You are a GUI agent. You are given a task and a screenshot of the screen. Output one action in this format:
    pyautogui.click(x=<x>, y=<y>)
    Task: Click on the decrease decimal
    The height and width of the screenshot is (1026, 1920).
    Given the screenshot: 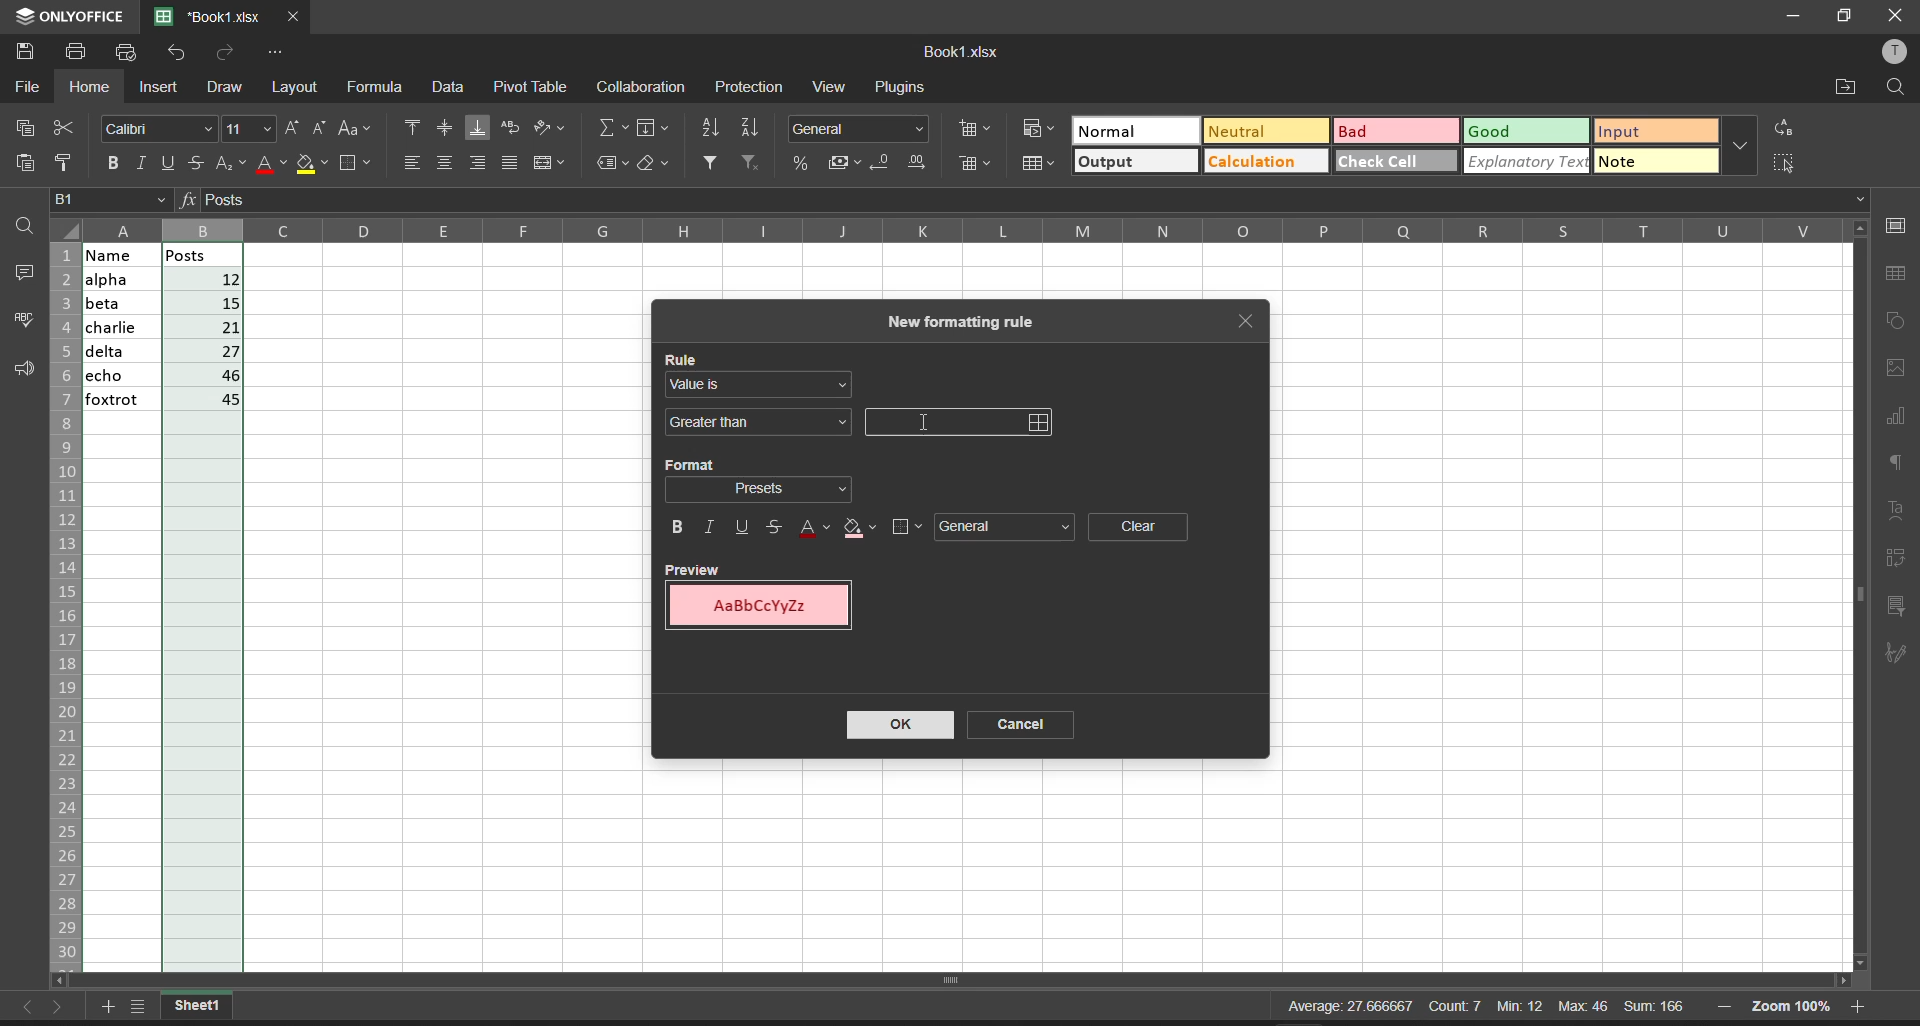 What is the action you would take?
    pyautogui.click(x=876, y=161)
    